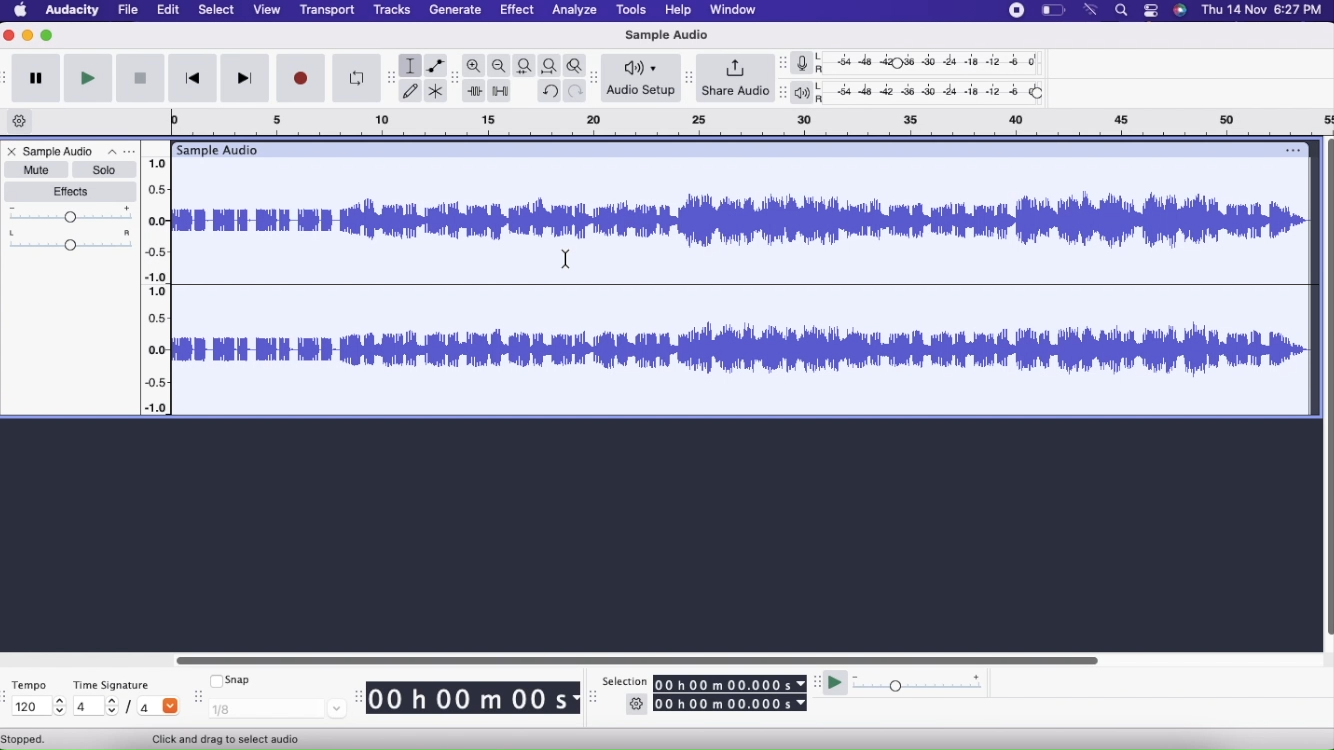 This screenshot has height=750, width=1334. What do you see at coordinates (1092, 11) in the screenshot?
I see `wifi` at bounding box center [1092, 11].